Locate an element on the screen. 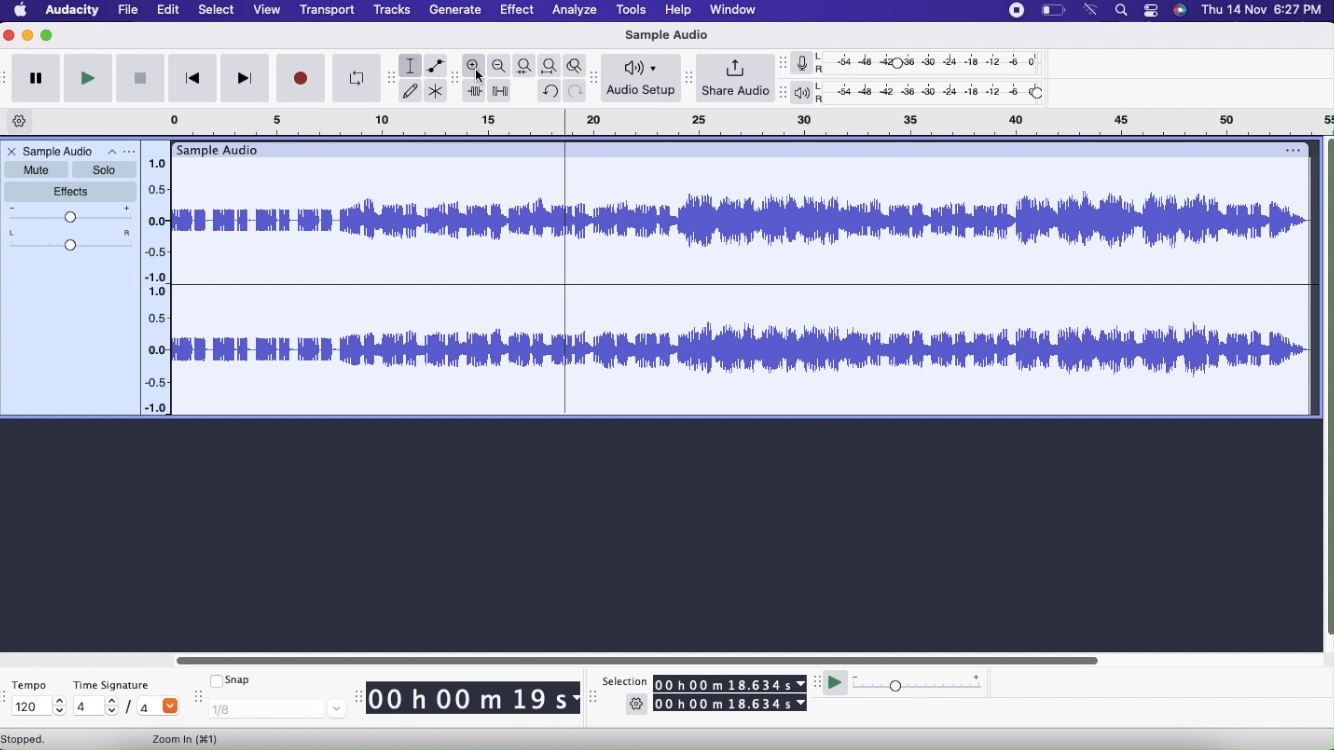 This screenshot has width=1334, height=750. 00 h 00 m 19 s is located at coordinates (474, 699).